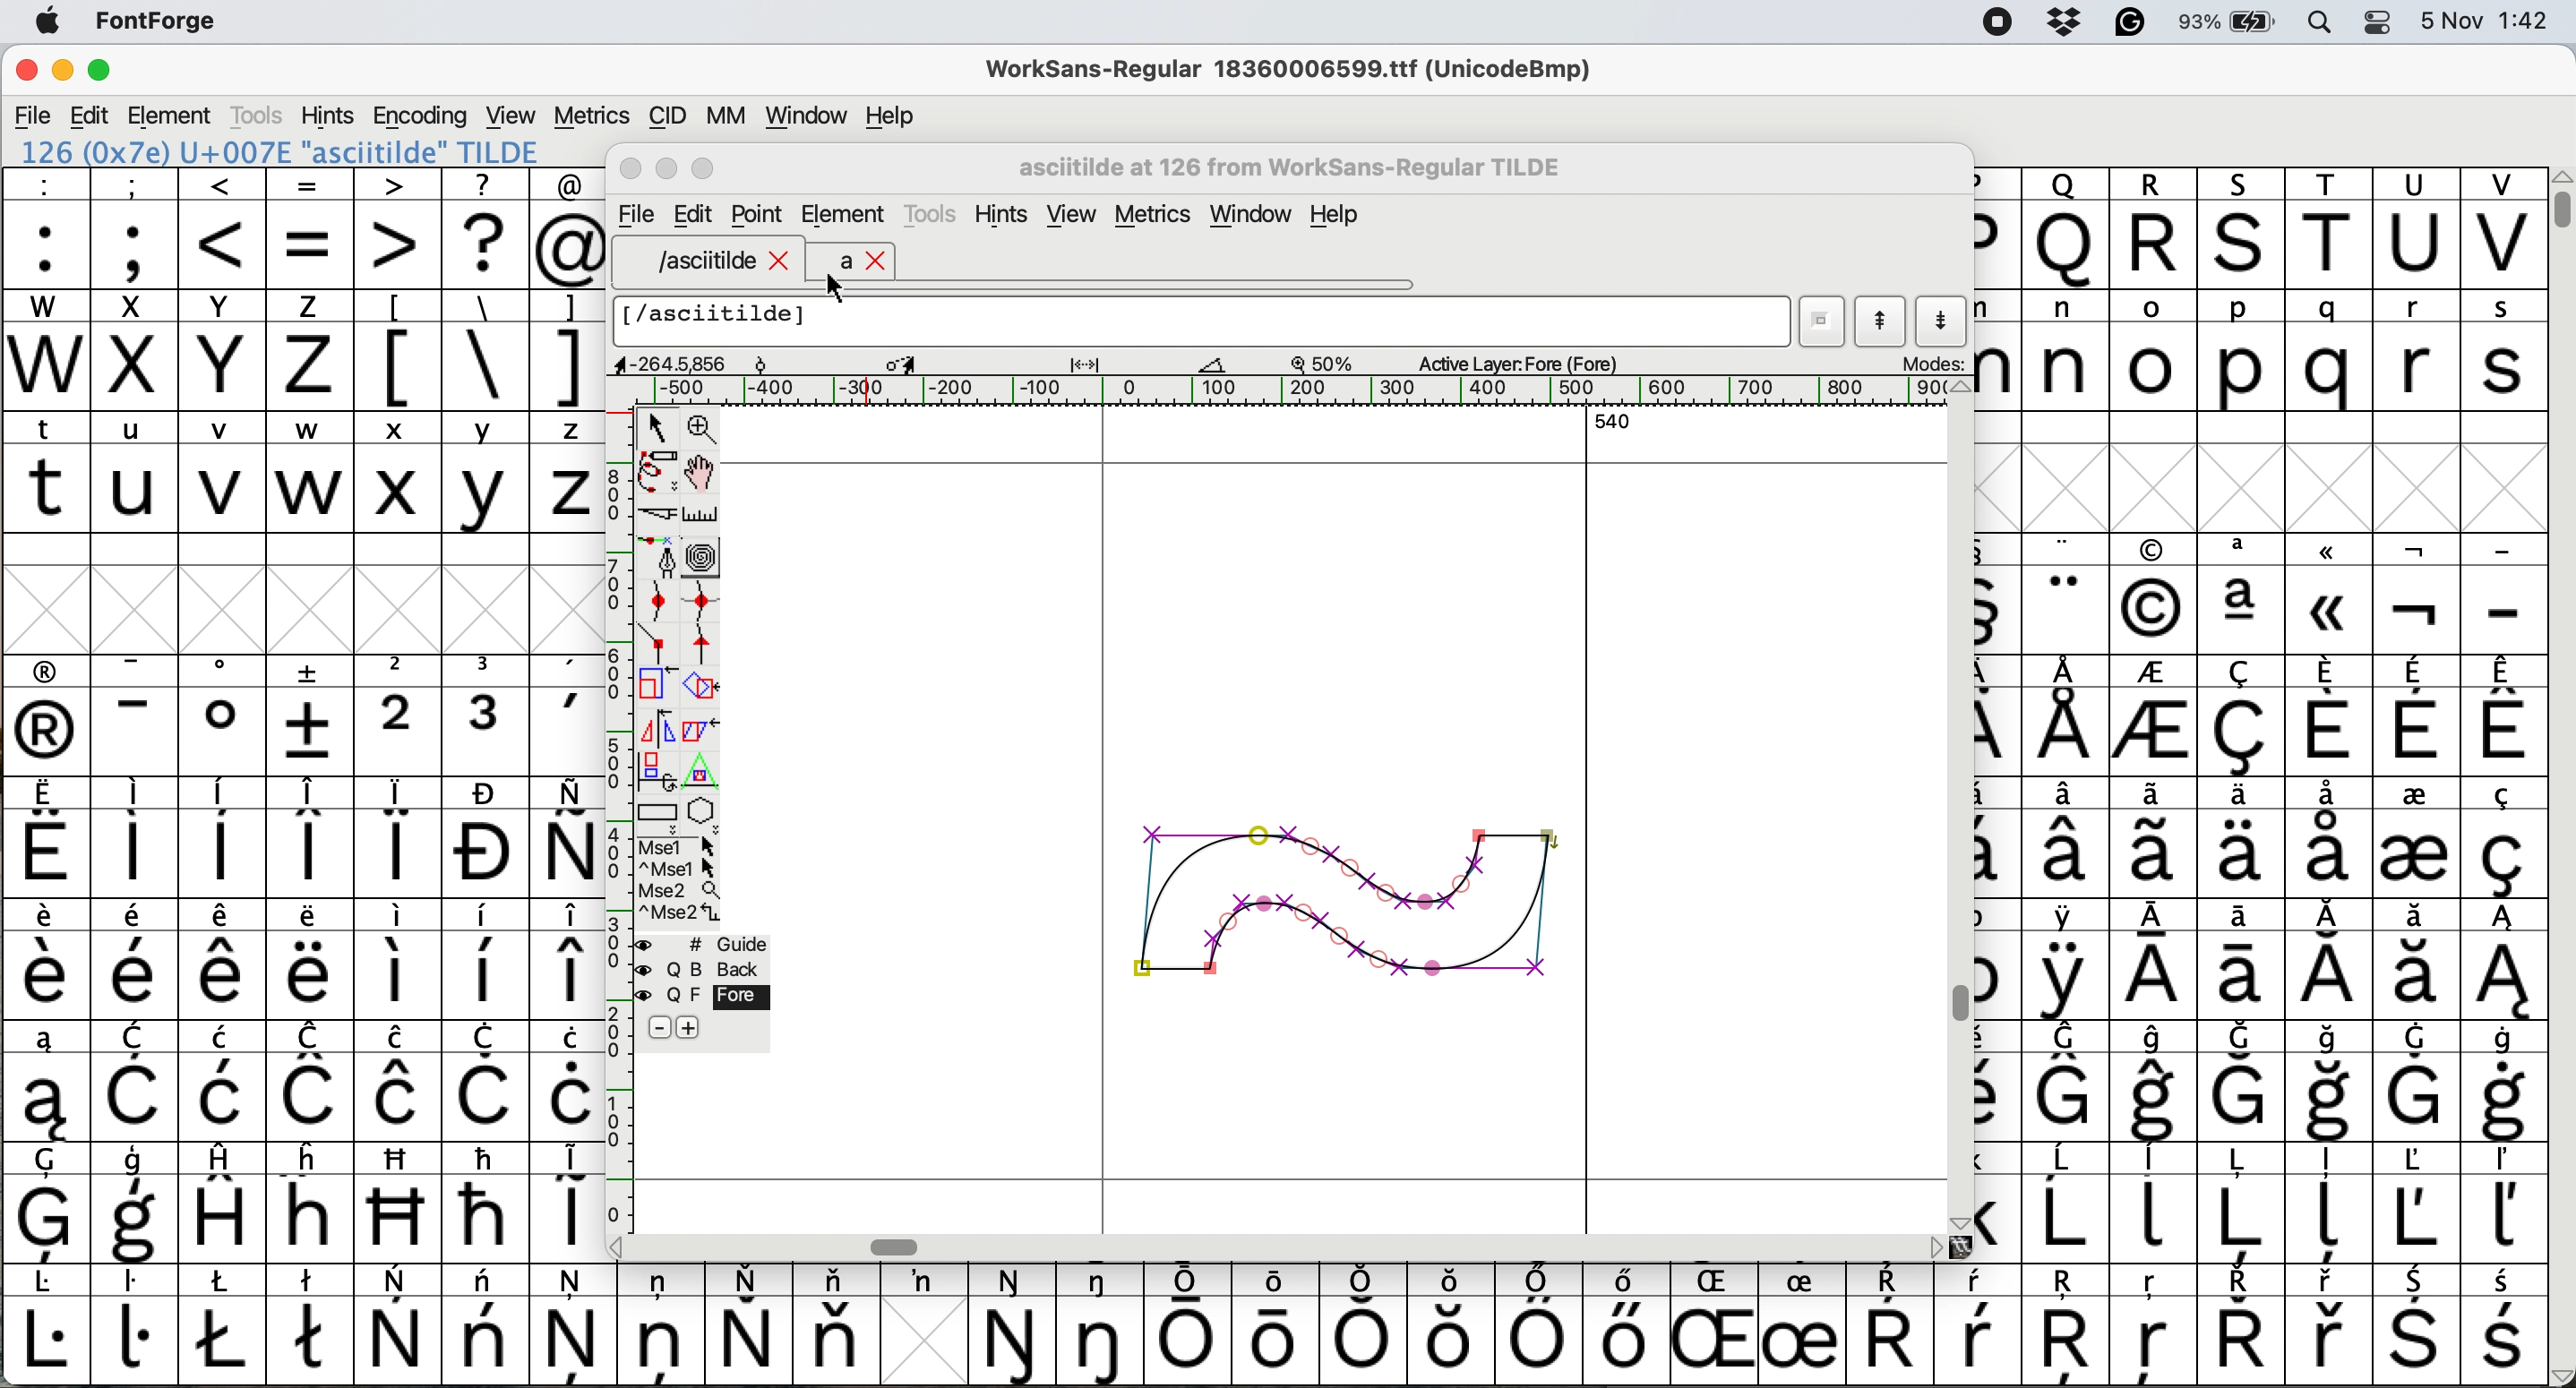 Image resolution: width=2576 pixels, height=1388 pixels. I want to click on file, so click(633, 215).